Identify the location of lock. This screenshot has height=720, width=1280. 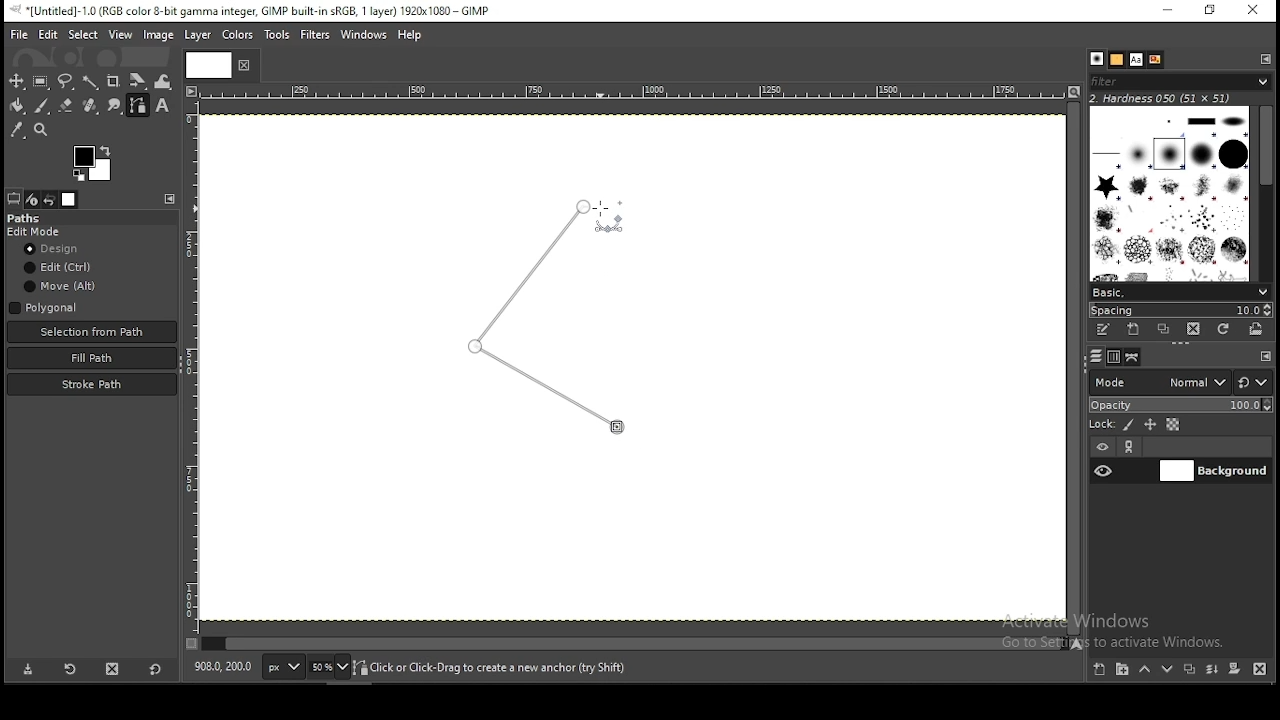
(1102, 423).